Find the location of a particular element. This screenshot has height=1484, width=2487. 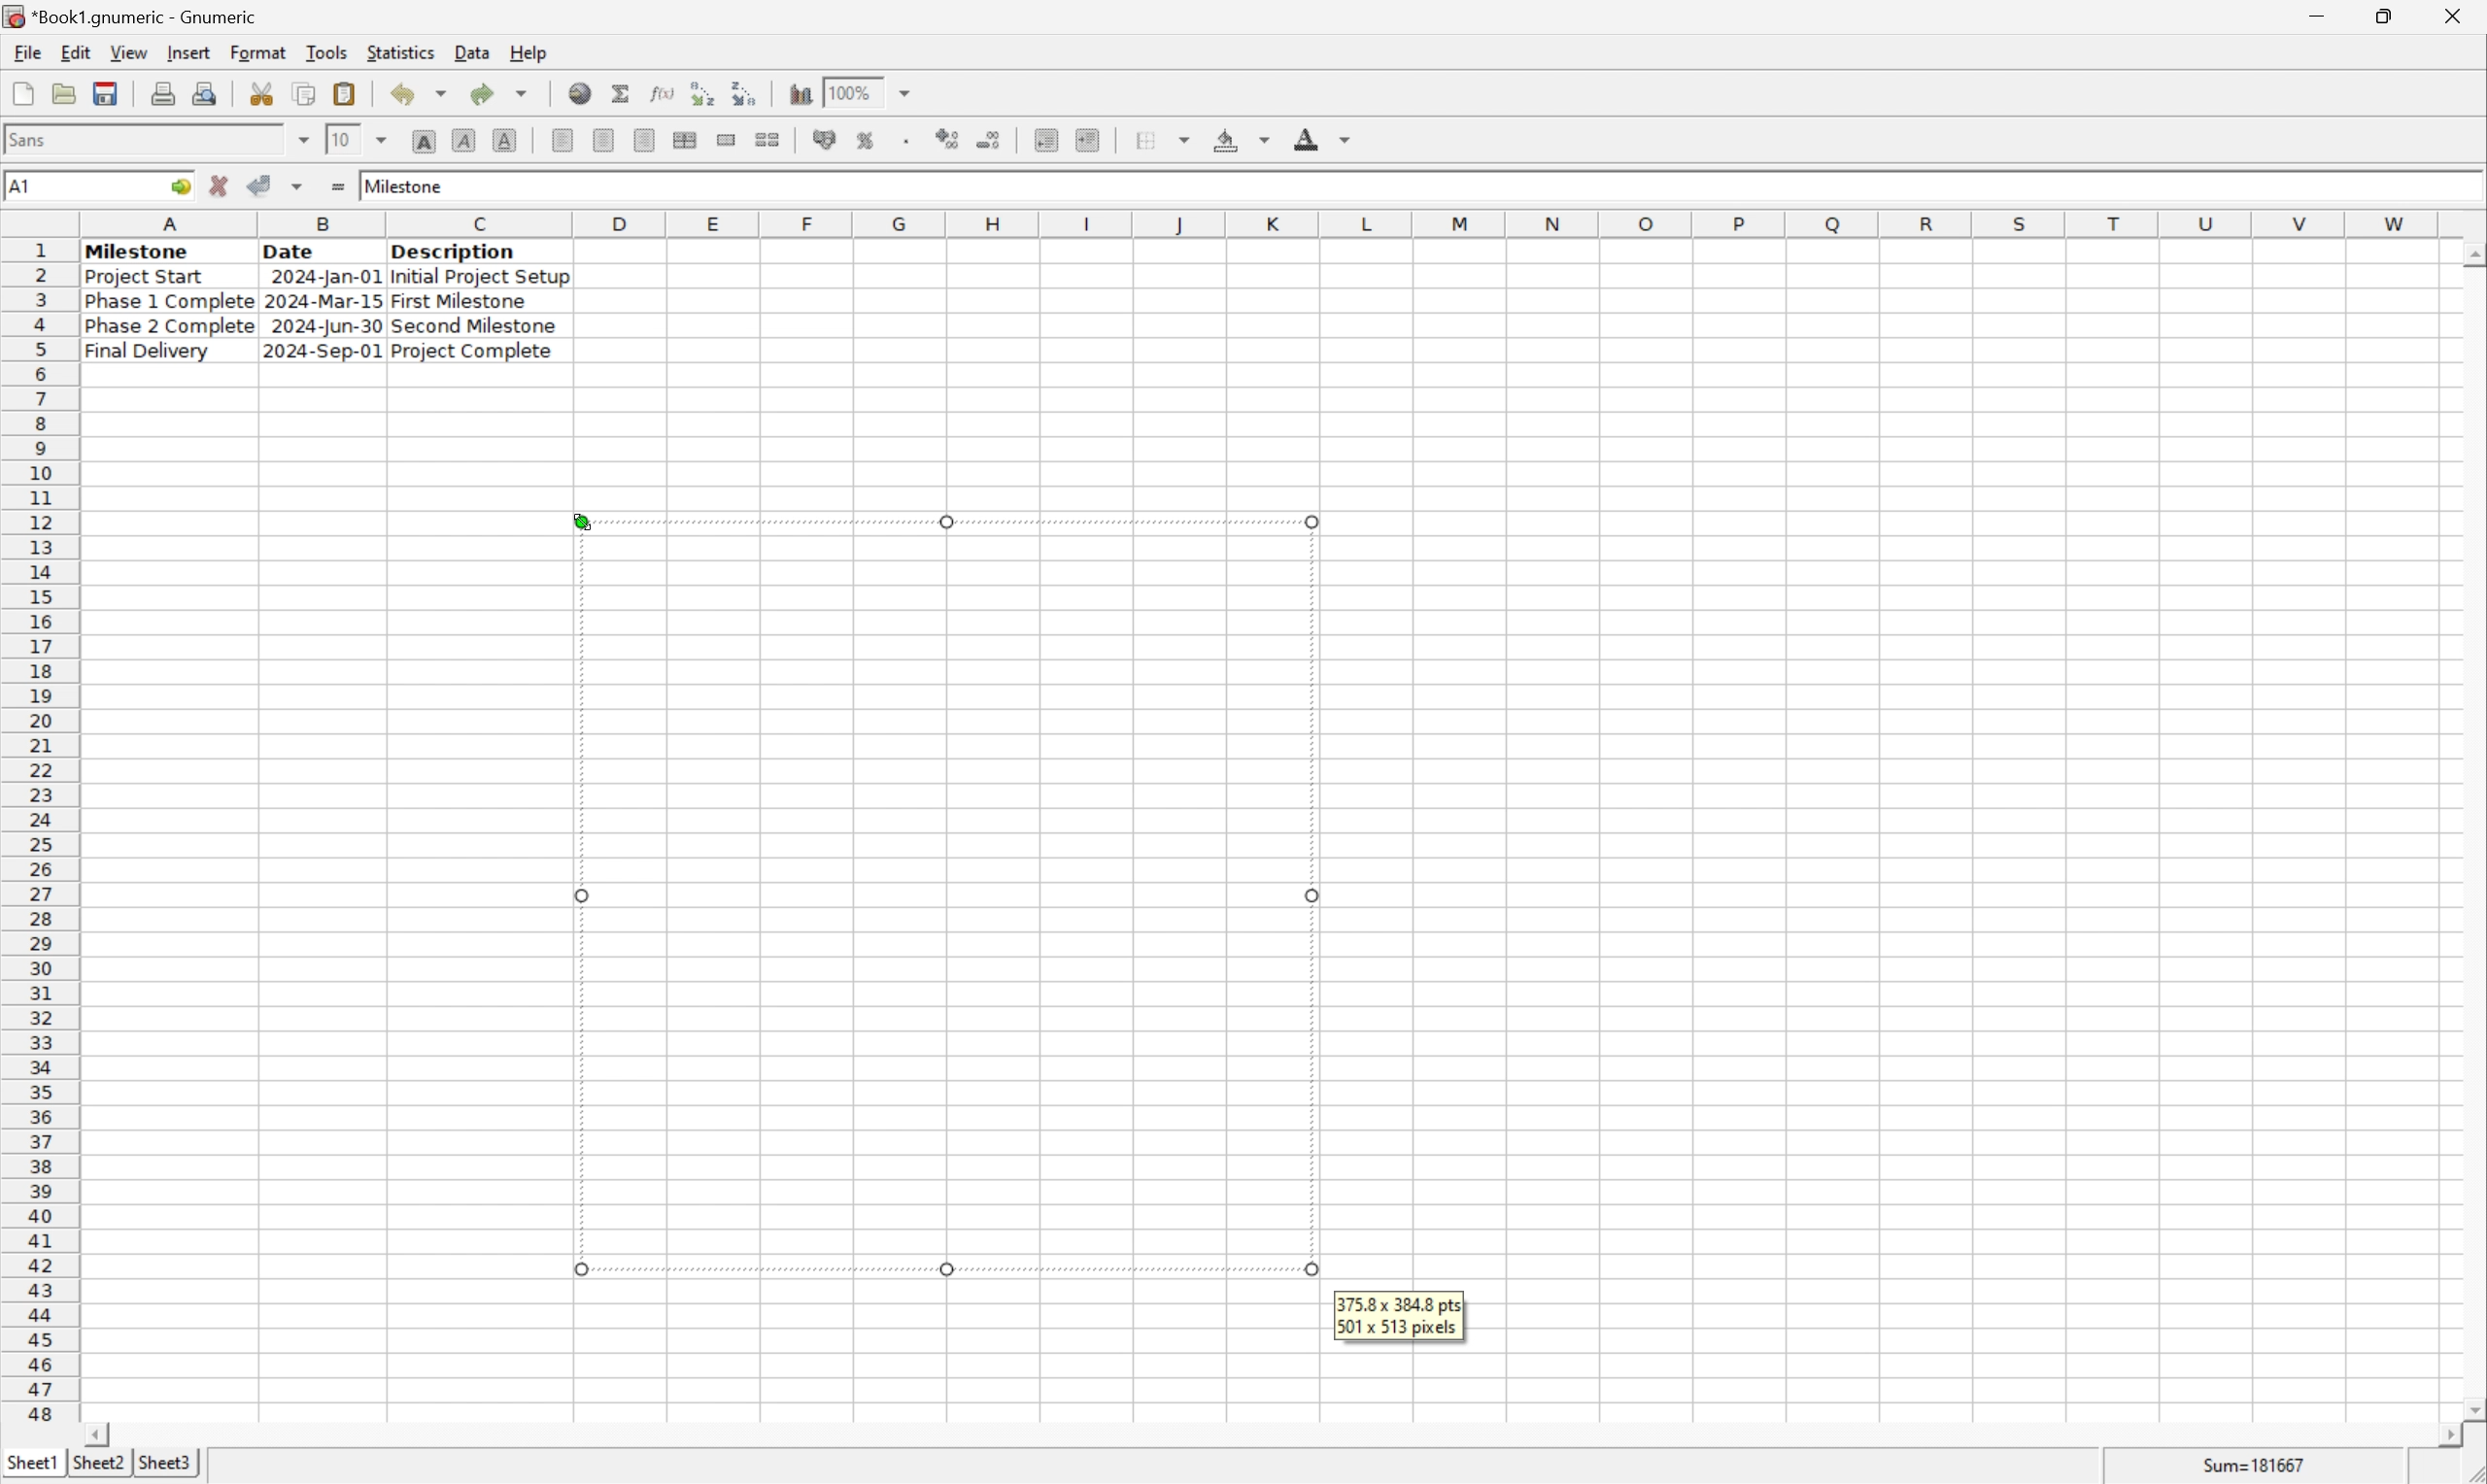

drop down is located at coordinates (384, 138).